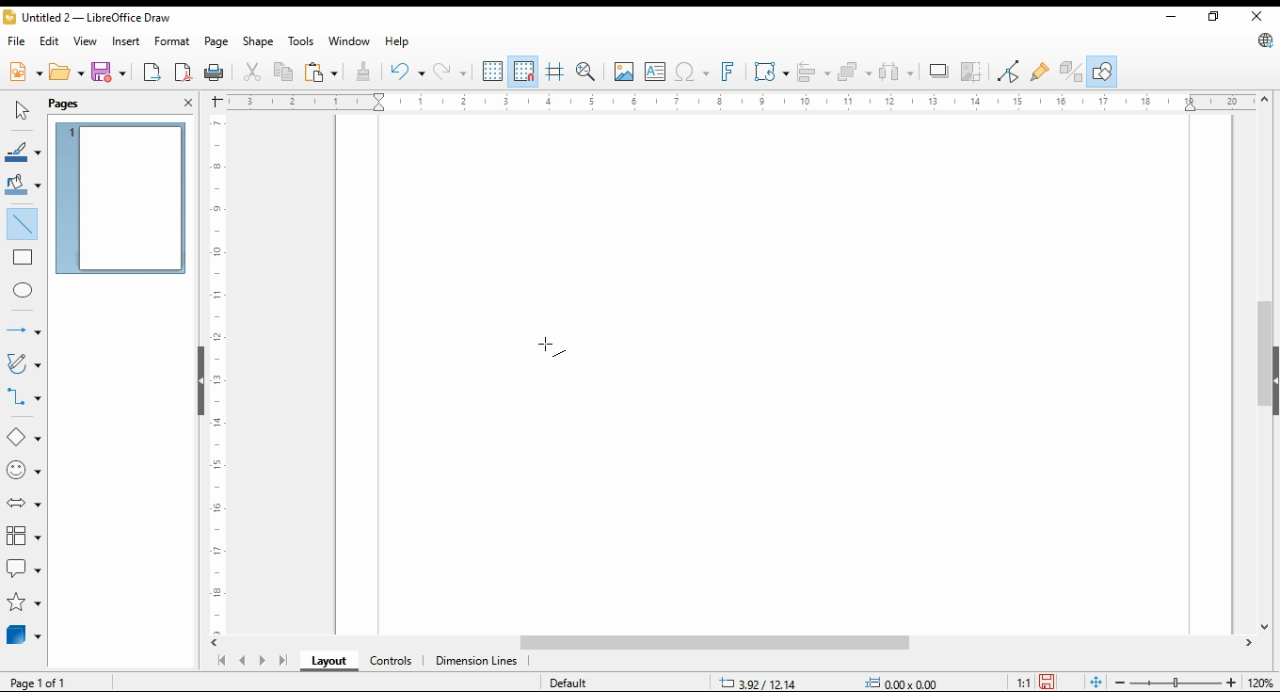 The height and width of the screenshot is (692, 1280). What do you see at coordinates (330, 661) in the screenshot?
I see `layout` at bounding box center [330, 661].